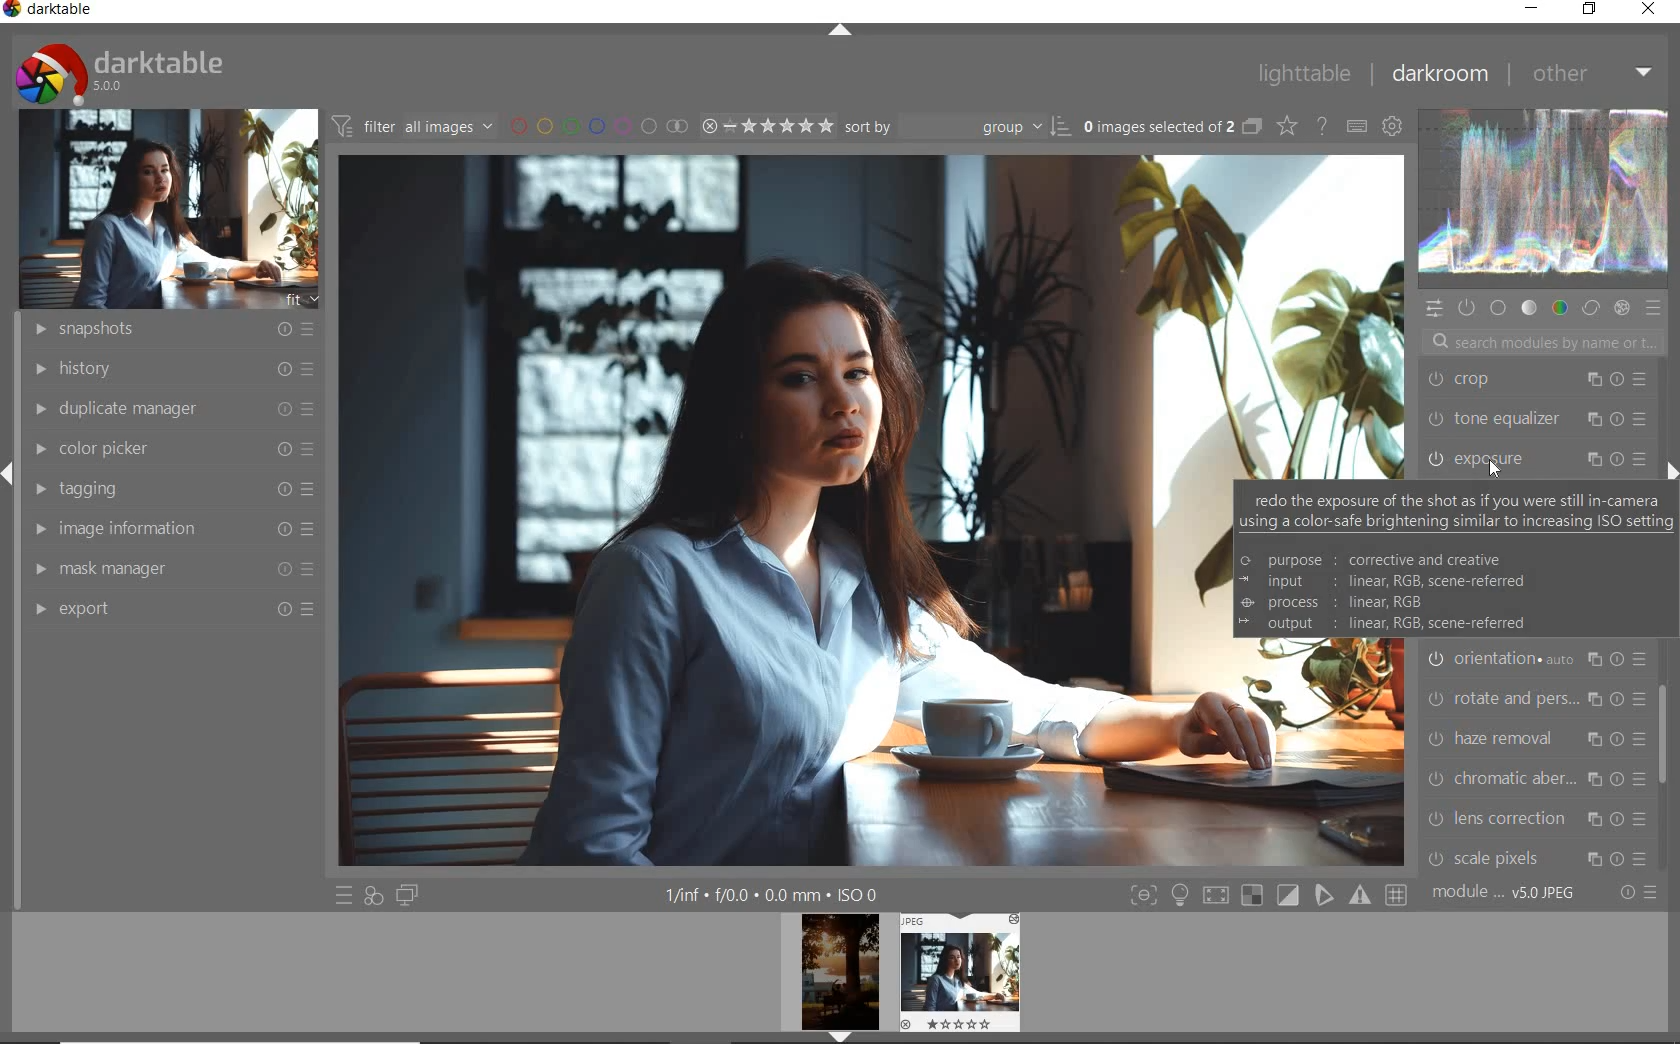 The image size is (1680, 1044). Describe the element at coordinates (1648, 10) in the screenshot. I see `CLOSE` at that location.